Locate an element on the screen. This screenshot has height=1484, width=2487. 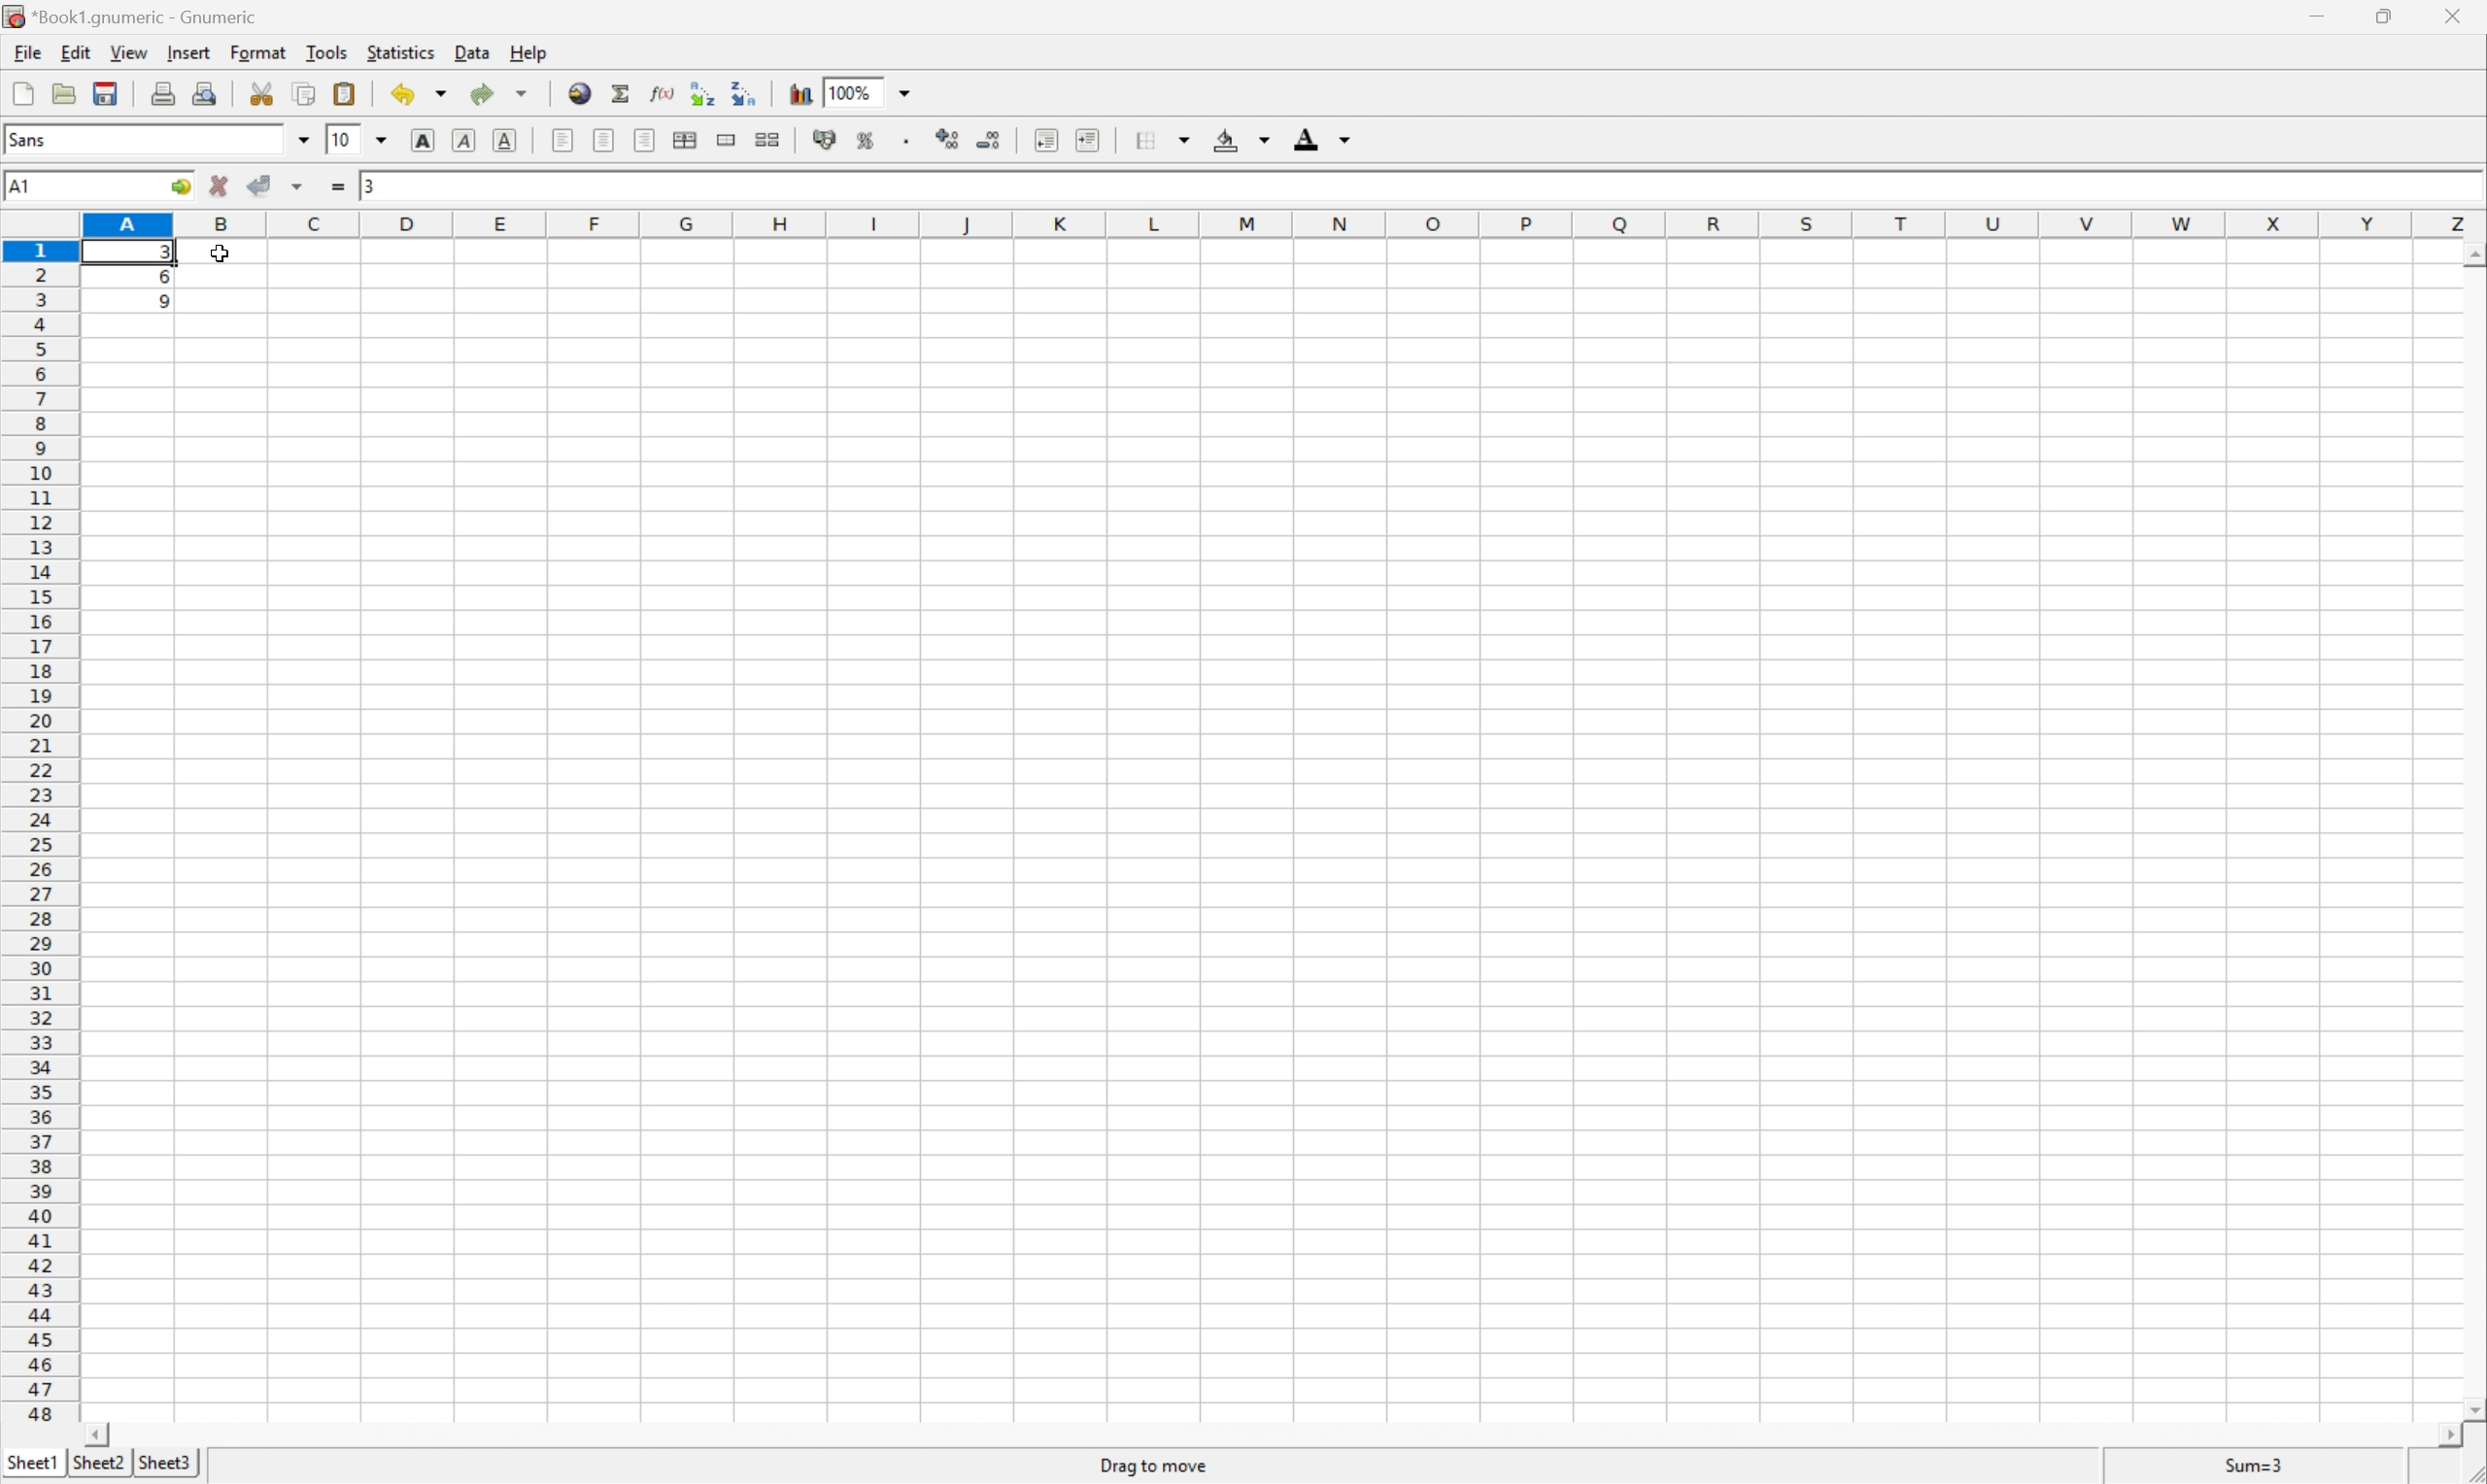
View is located at coordinates (126, 51).